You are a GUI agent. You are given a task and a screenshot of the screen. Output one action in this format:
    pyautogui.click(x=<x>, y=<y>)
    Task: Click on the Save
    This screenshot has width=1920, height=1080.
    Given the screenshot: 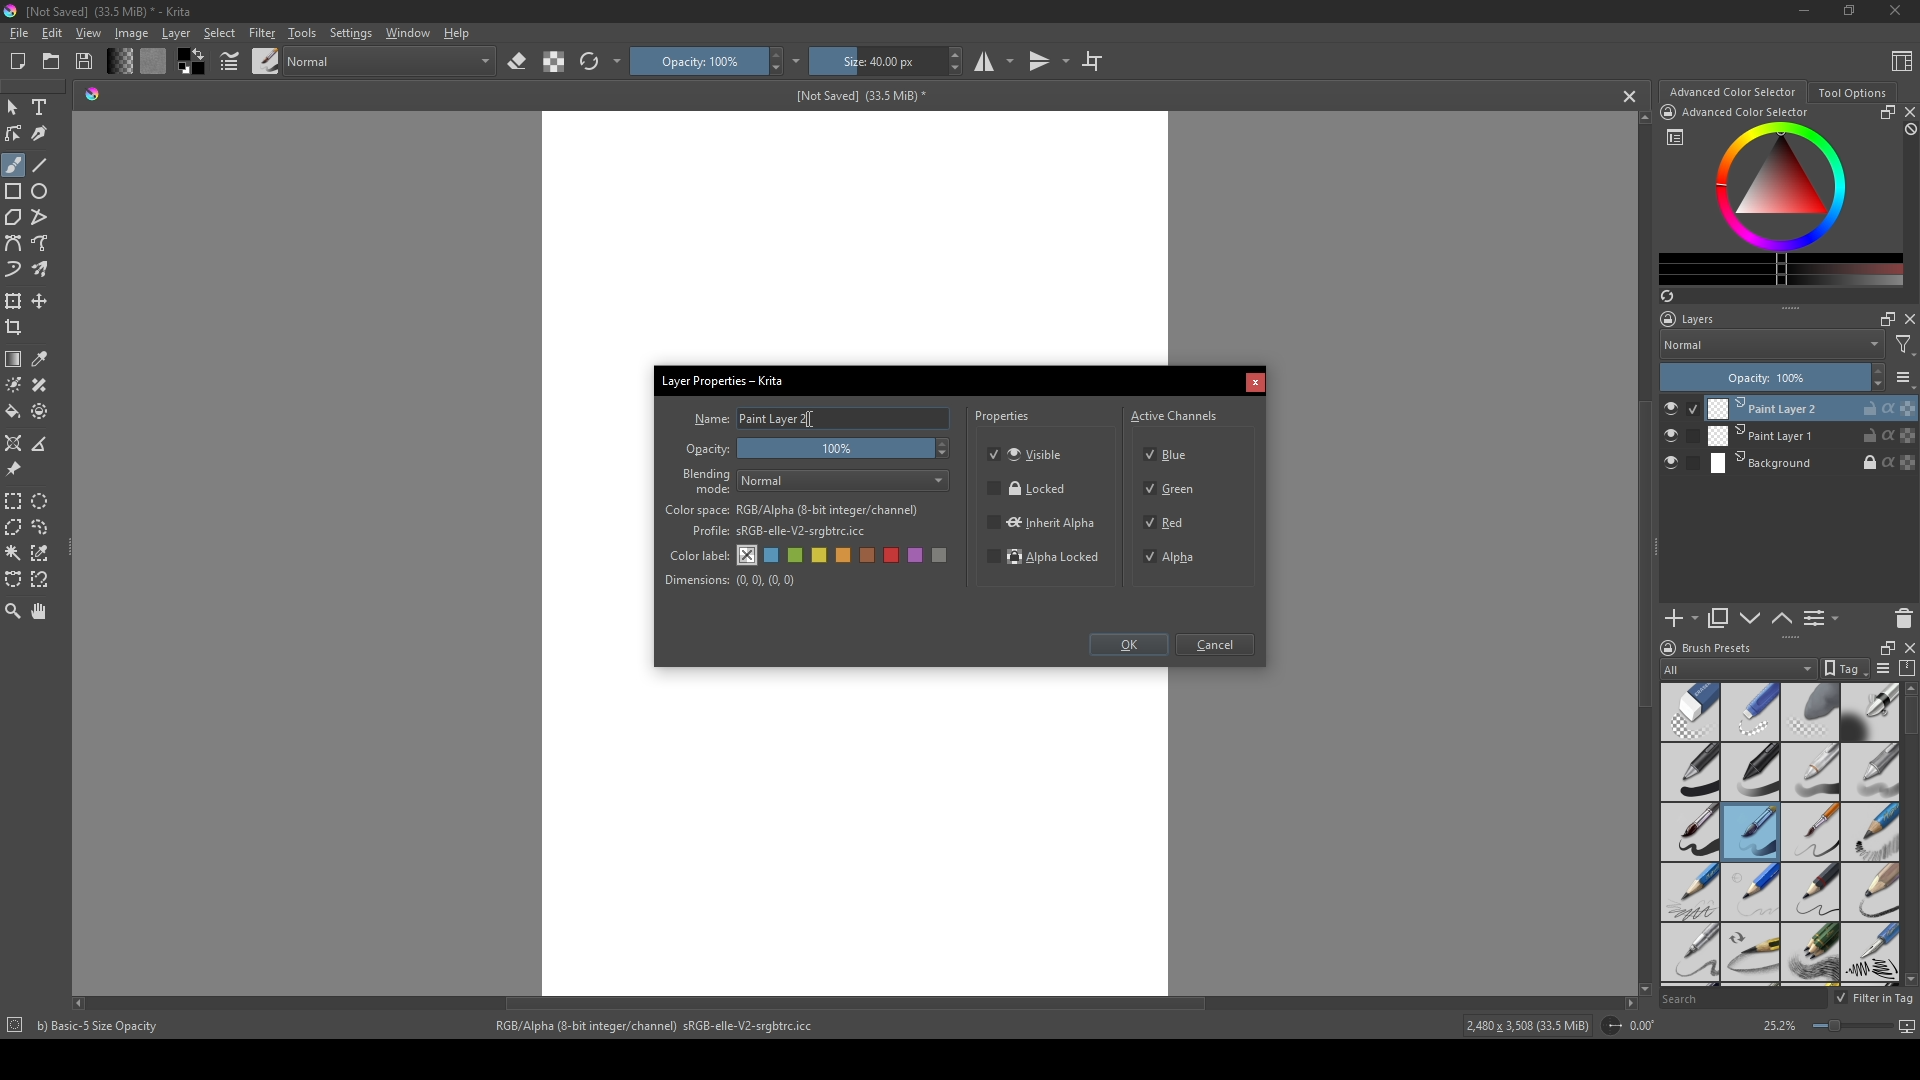 What is the action you would take?
    pyautogui.click(x=86, y=60)
    